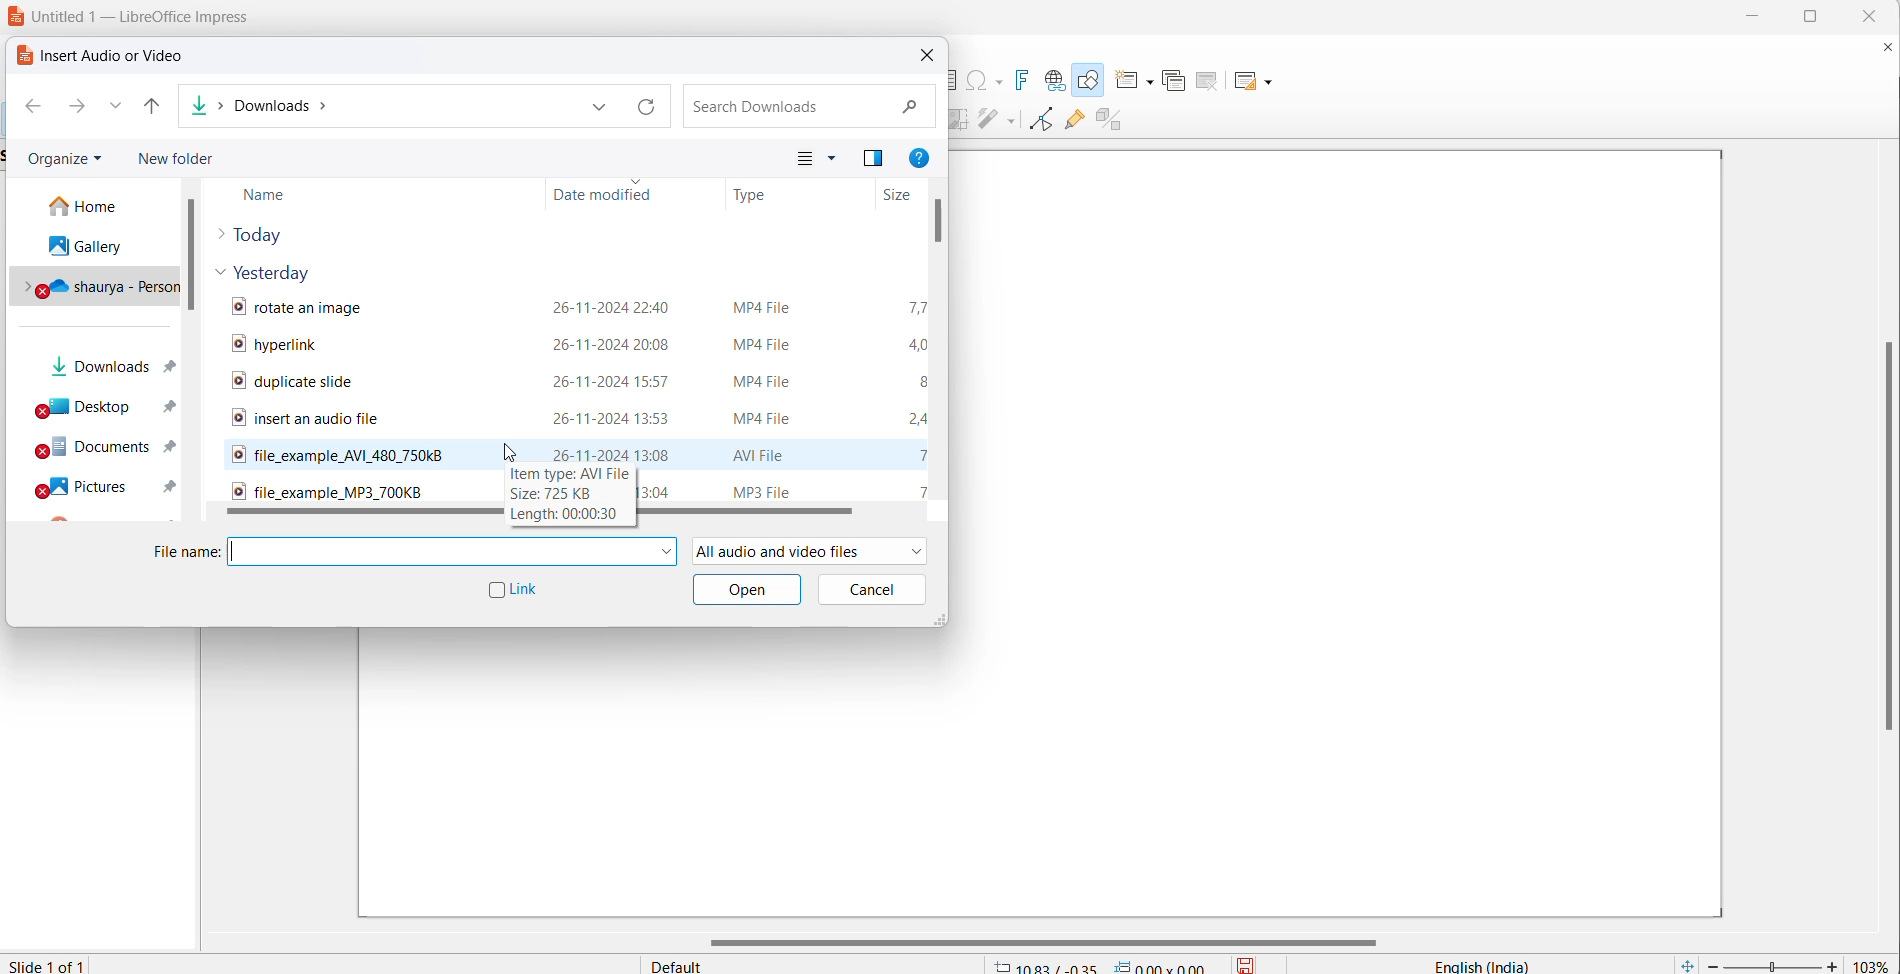  Describe the element at coordinates (356, 487) in the screenshot. I see `audio file name` at that location.